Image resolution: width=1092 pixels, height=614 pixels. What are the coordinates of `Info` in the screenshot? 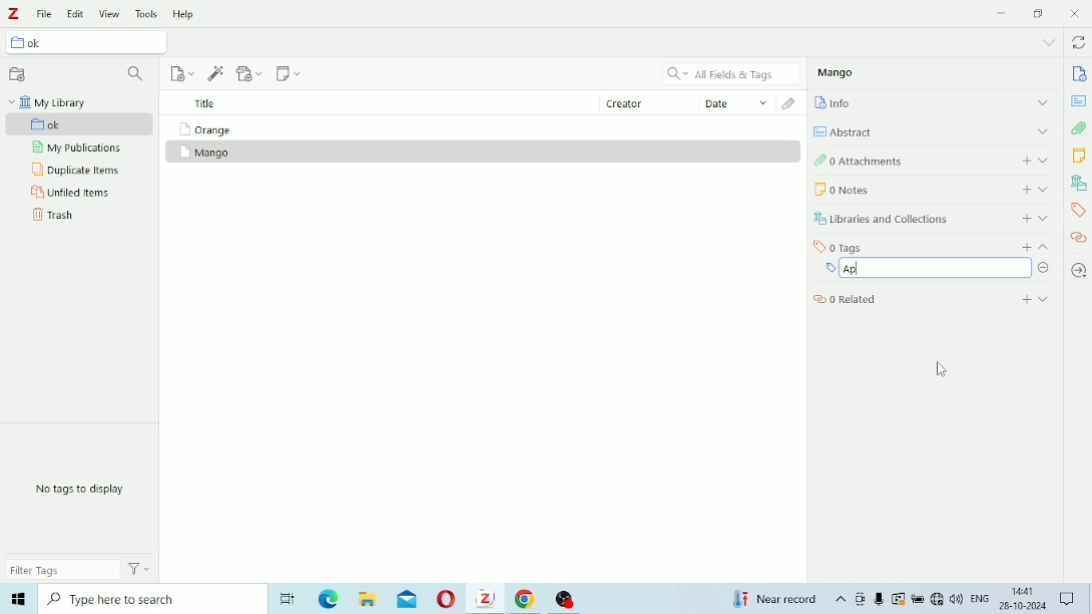 It's located at (1080, 75).